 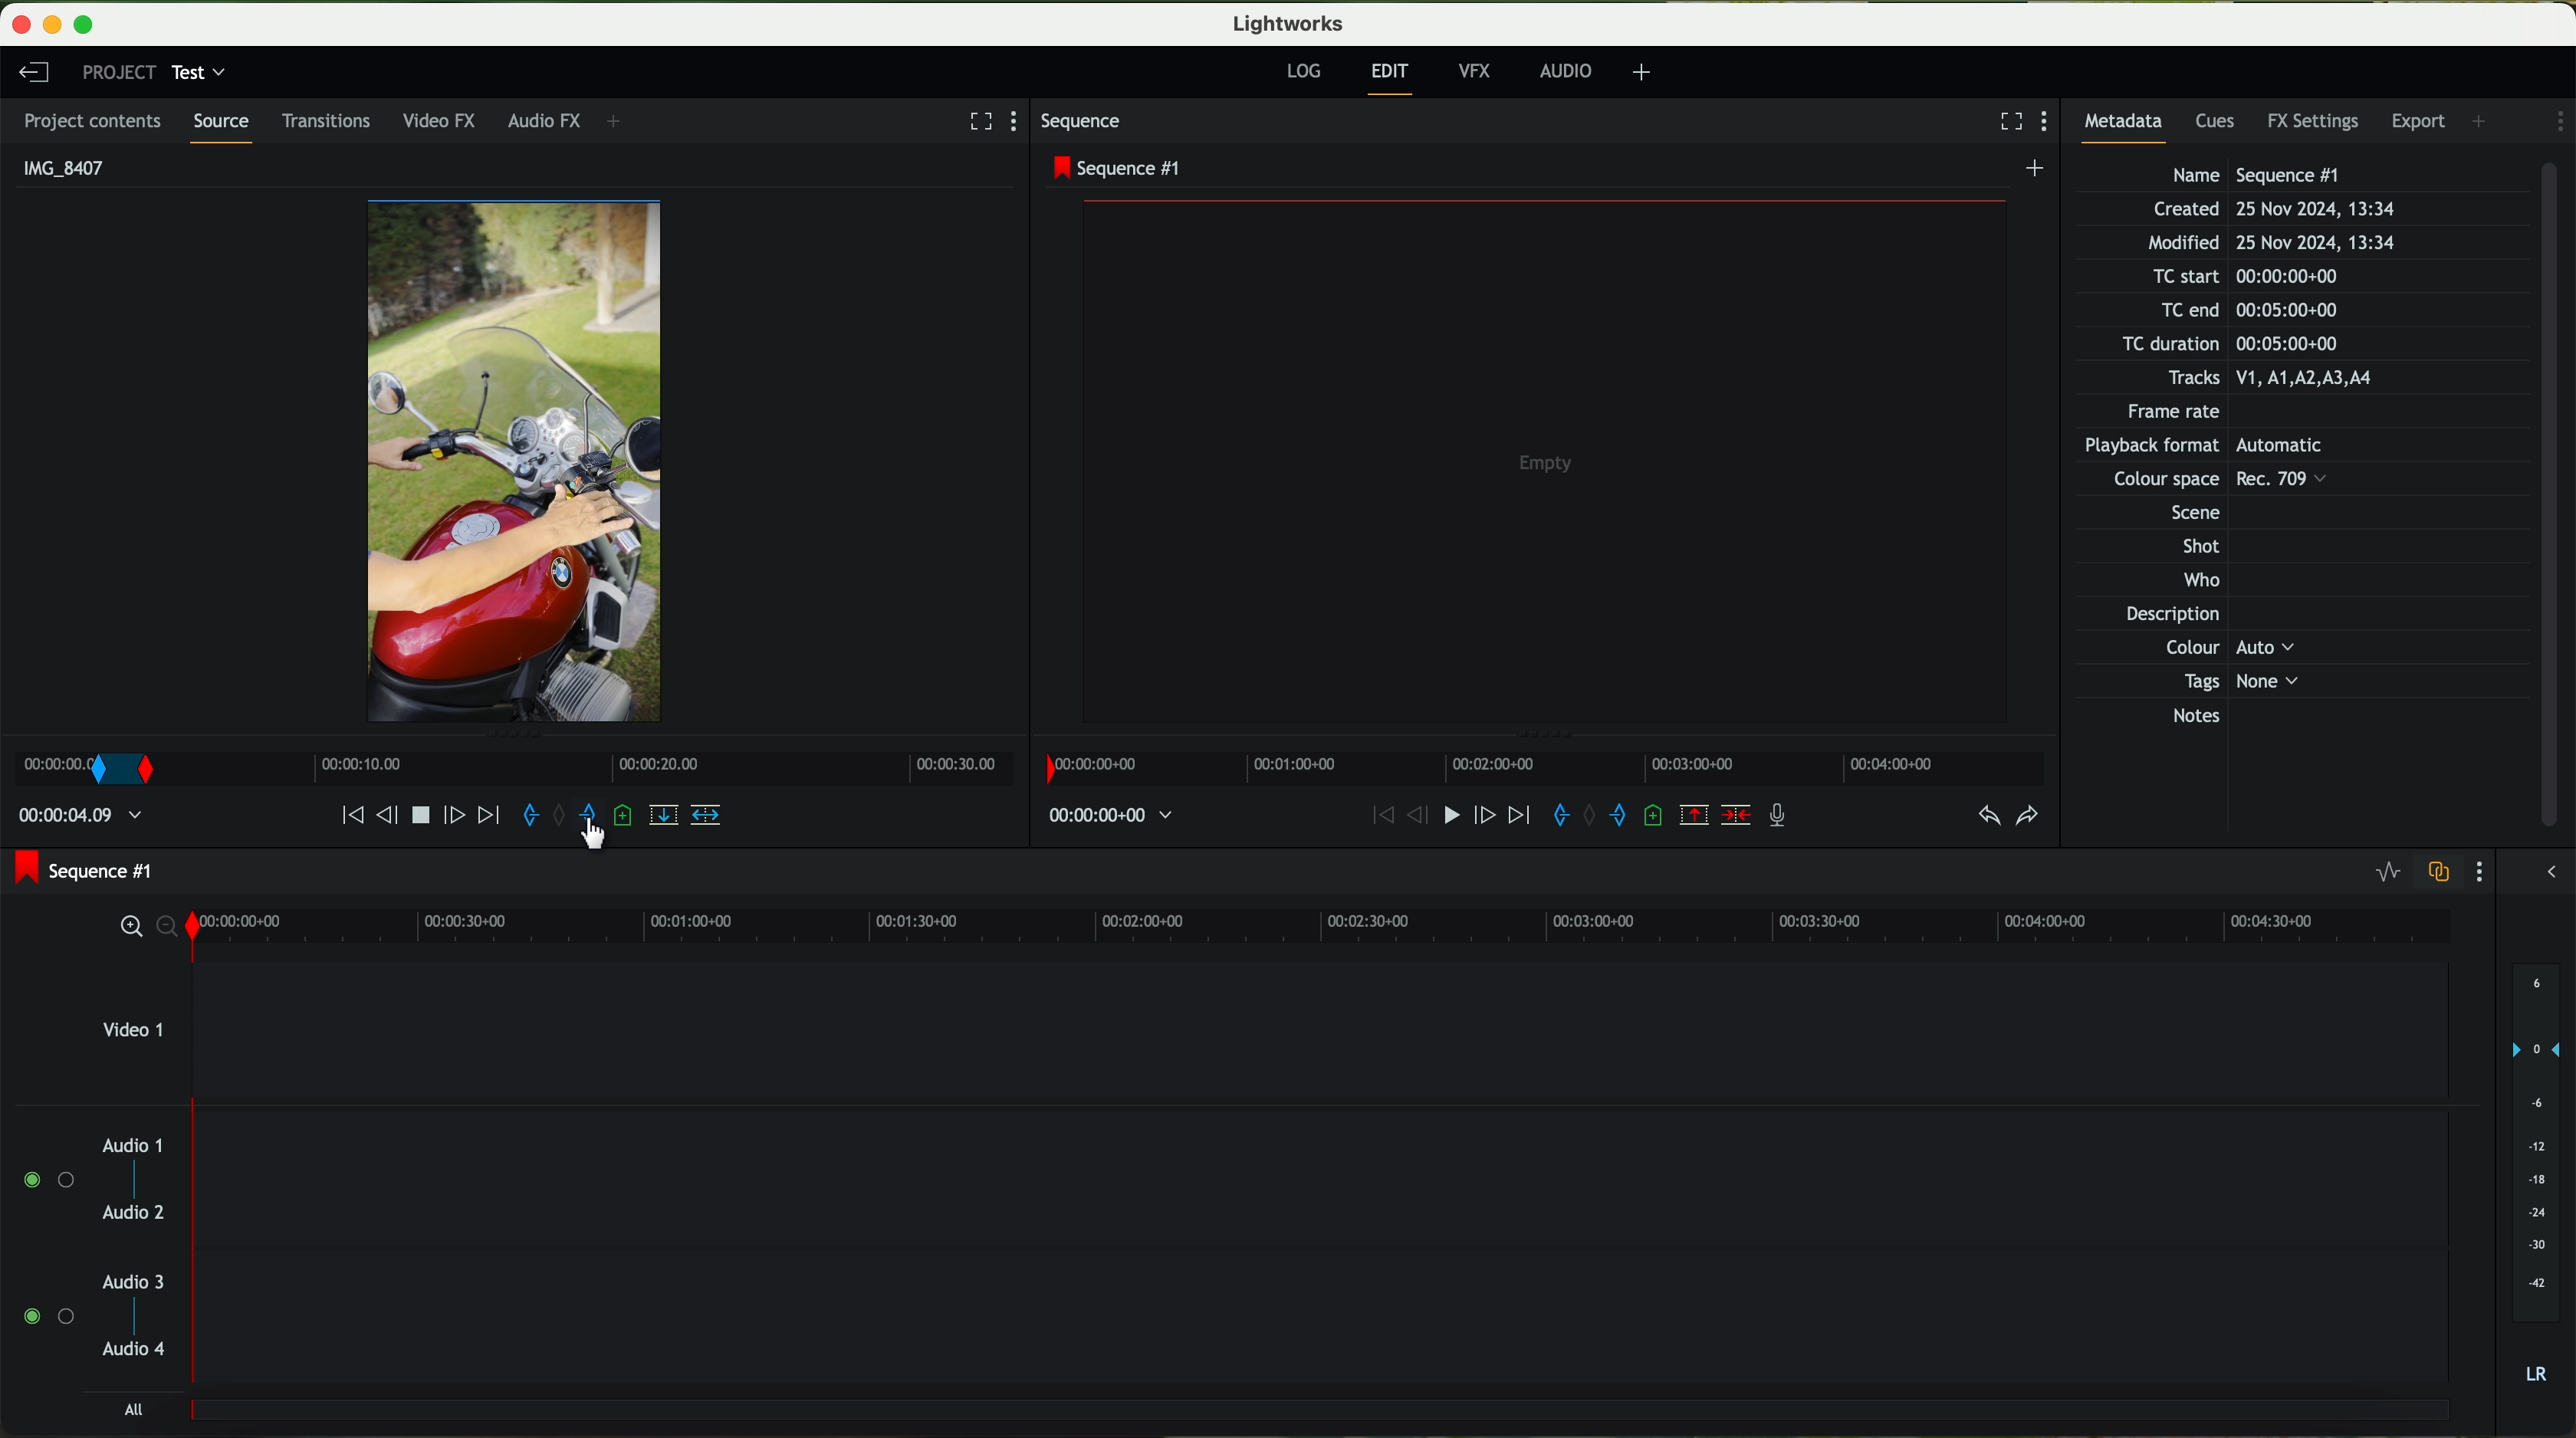 What do you see at coordinates (2269, 244) in the screenshot?
I see `Modified` at bounding box center [2269, 244].